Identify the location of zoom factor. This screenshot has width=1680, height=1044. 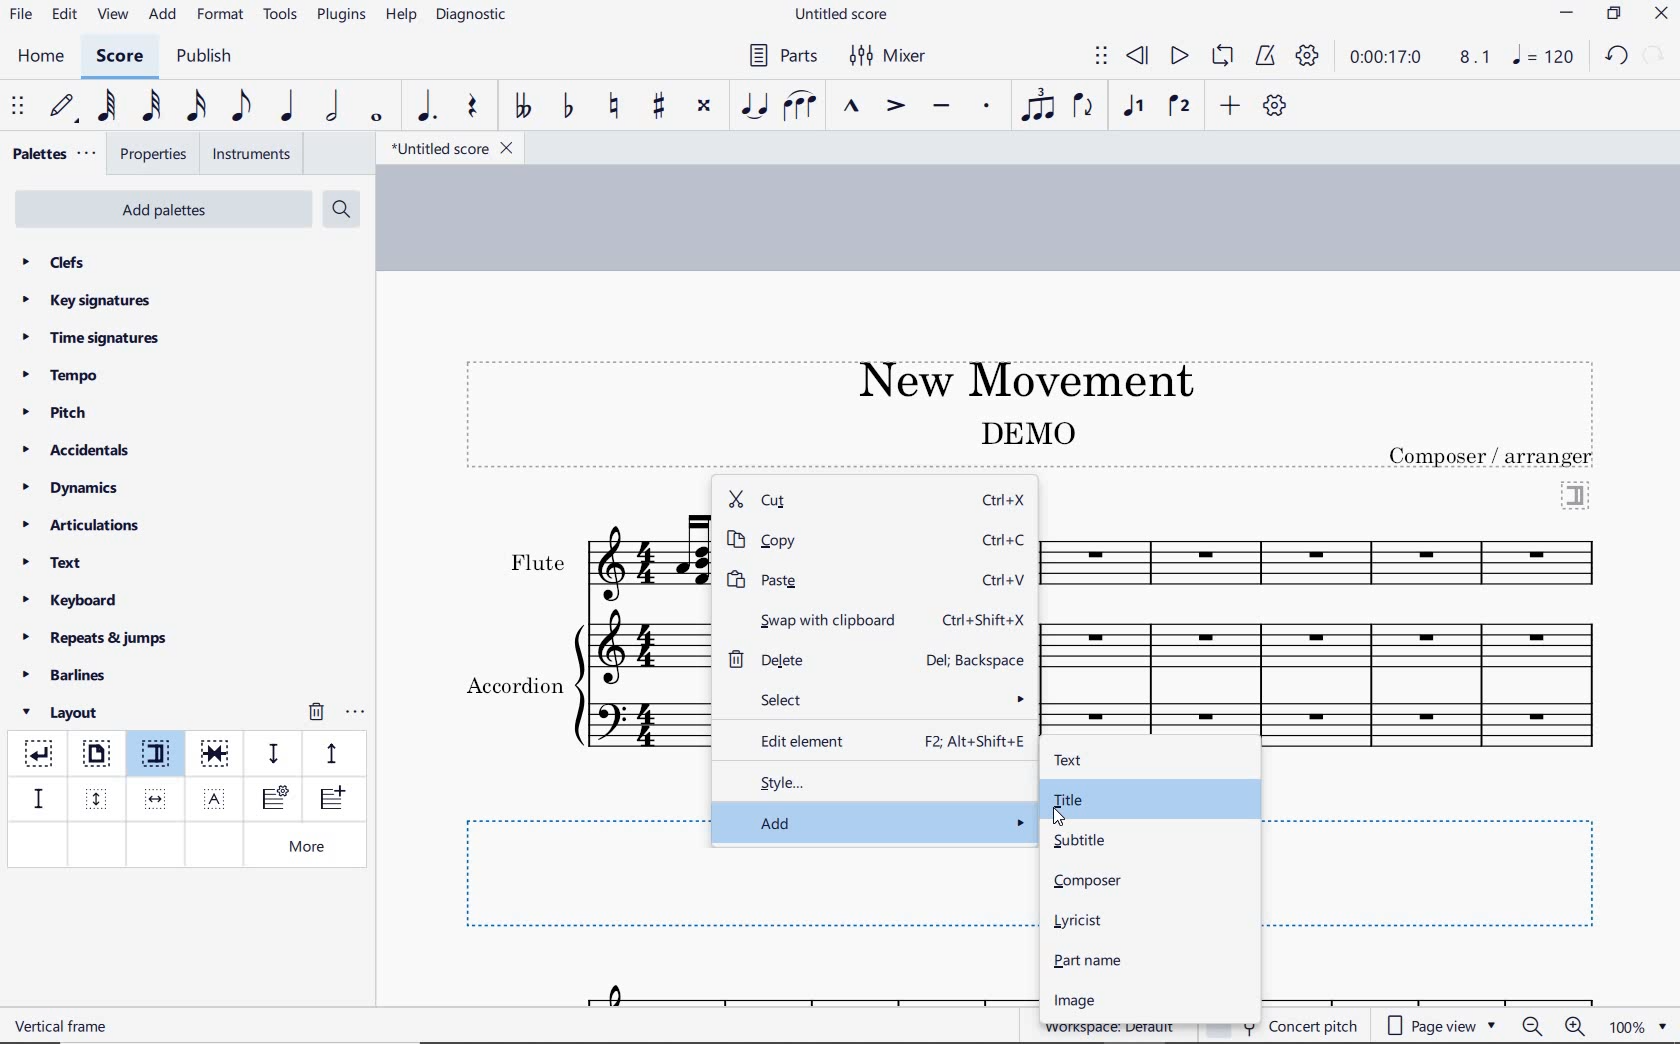
(1638, 1026).